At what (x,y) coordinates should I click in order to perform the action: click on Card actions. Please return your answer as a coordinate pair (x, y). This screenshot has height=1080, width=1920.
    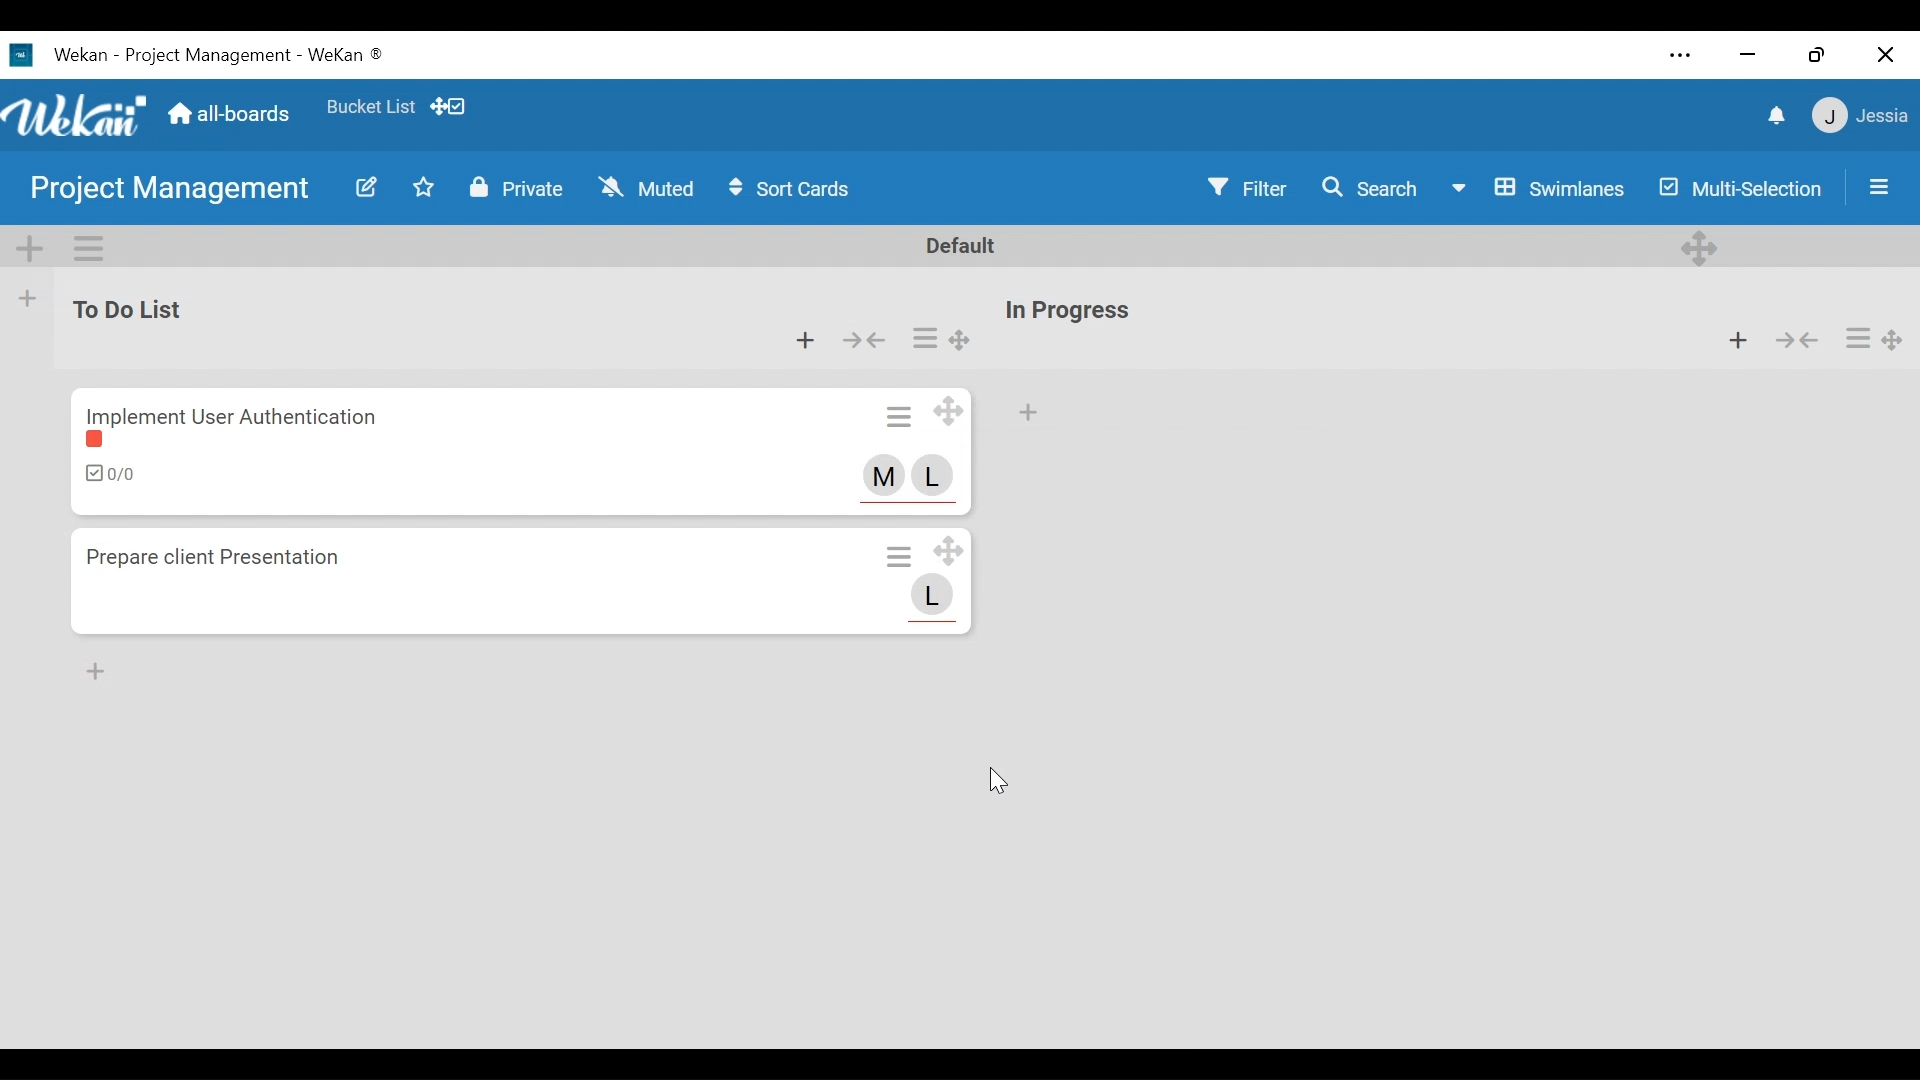
    Looking at the image, I should click on (898, 556).